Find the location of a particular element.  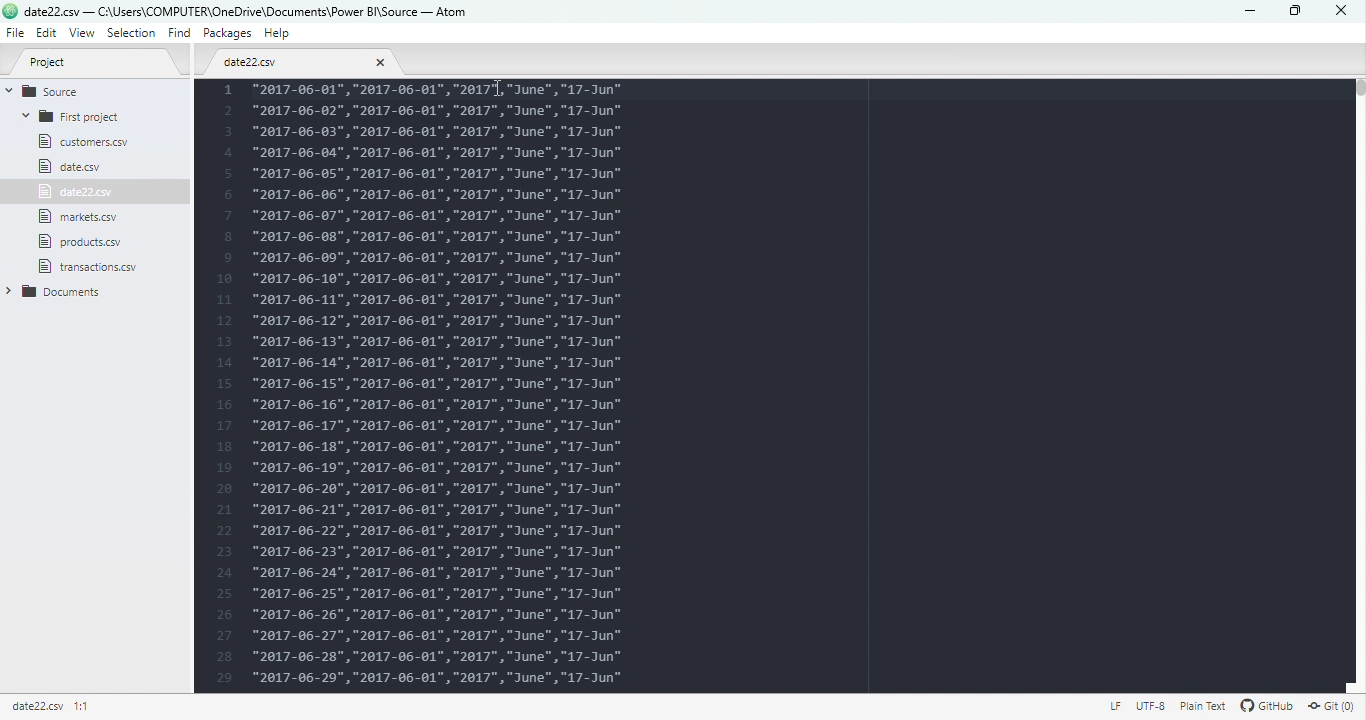

duplicate File is located at coordinates (79, 192).